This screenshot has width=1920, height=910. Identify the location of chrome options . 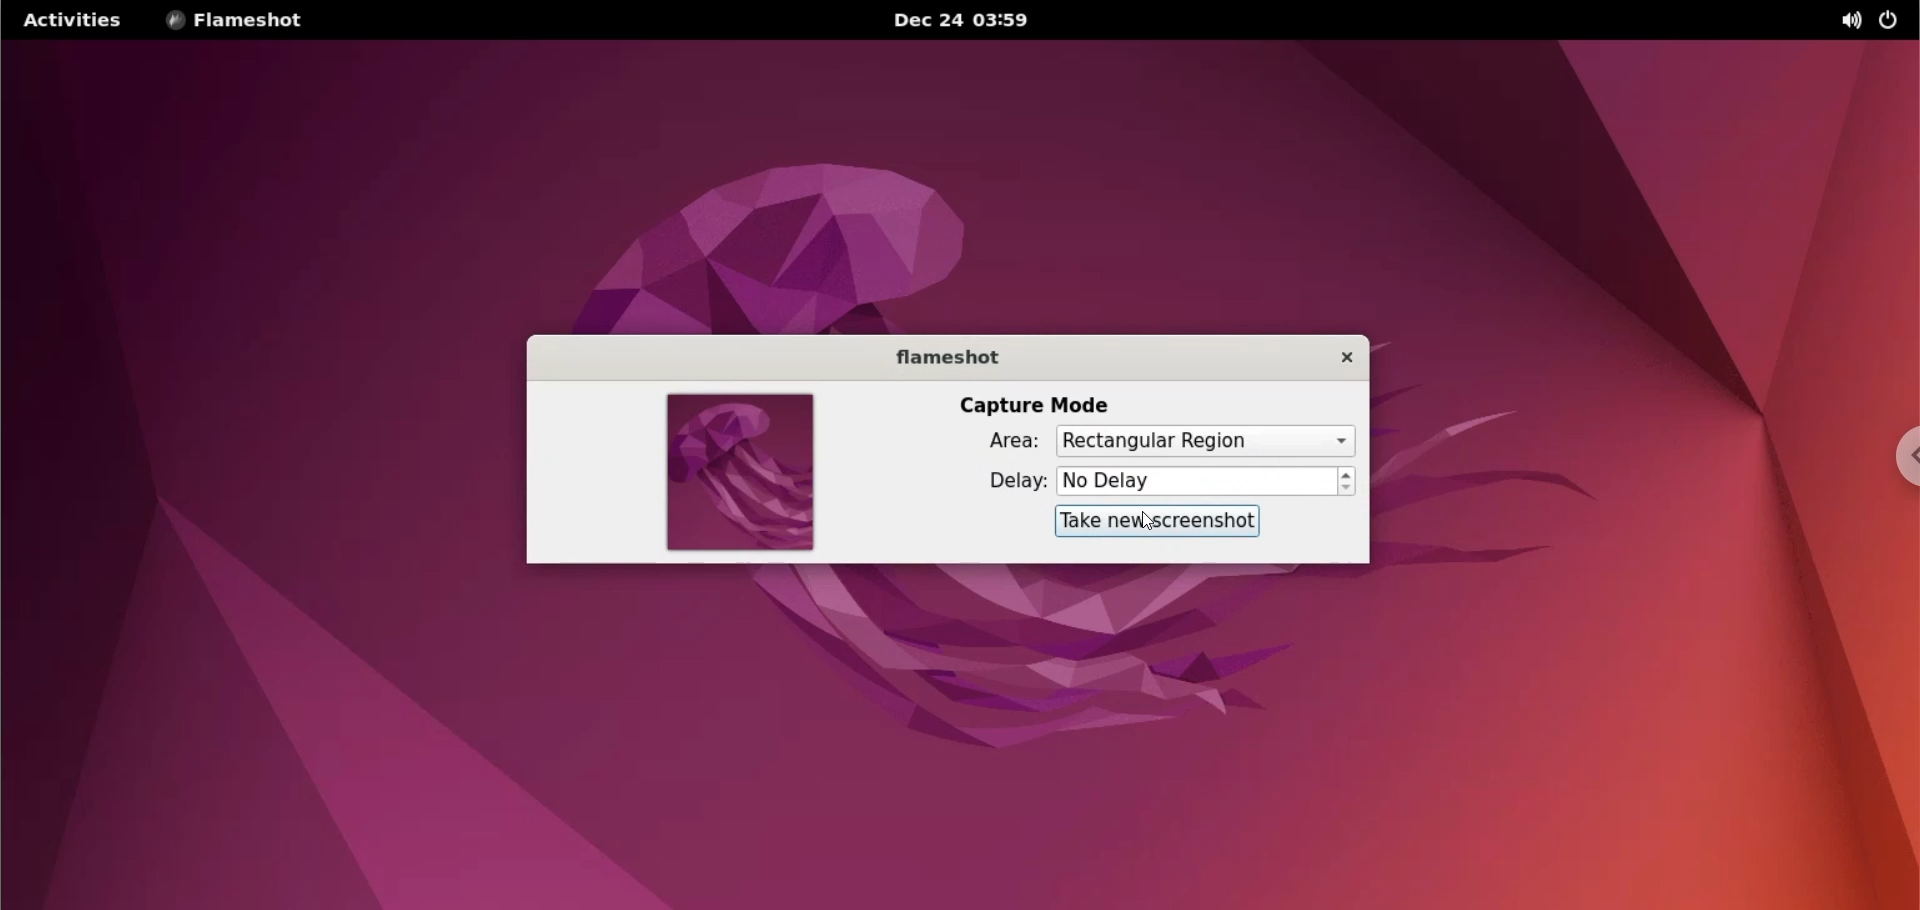
(1901, 460).